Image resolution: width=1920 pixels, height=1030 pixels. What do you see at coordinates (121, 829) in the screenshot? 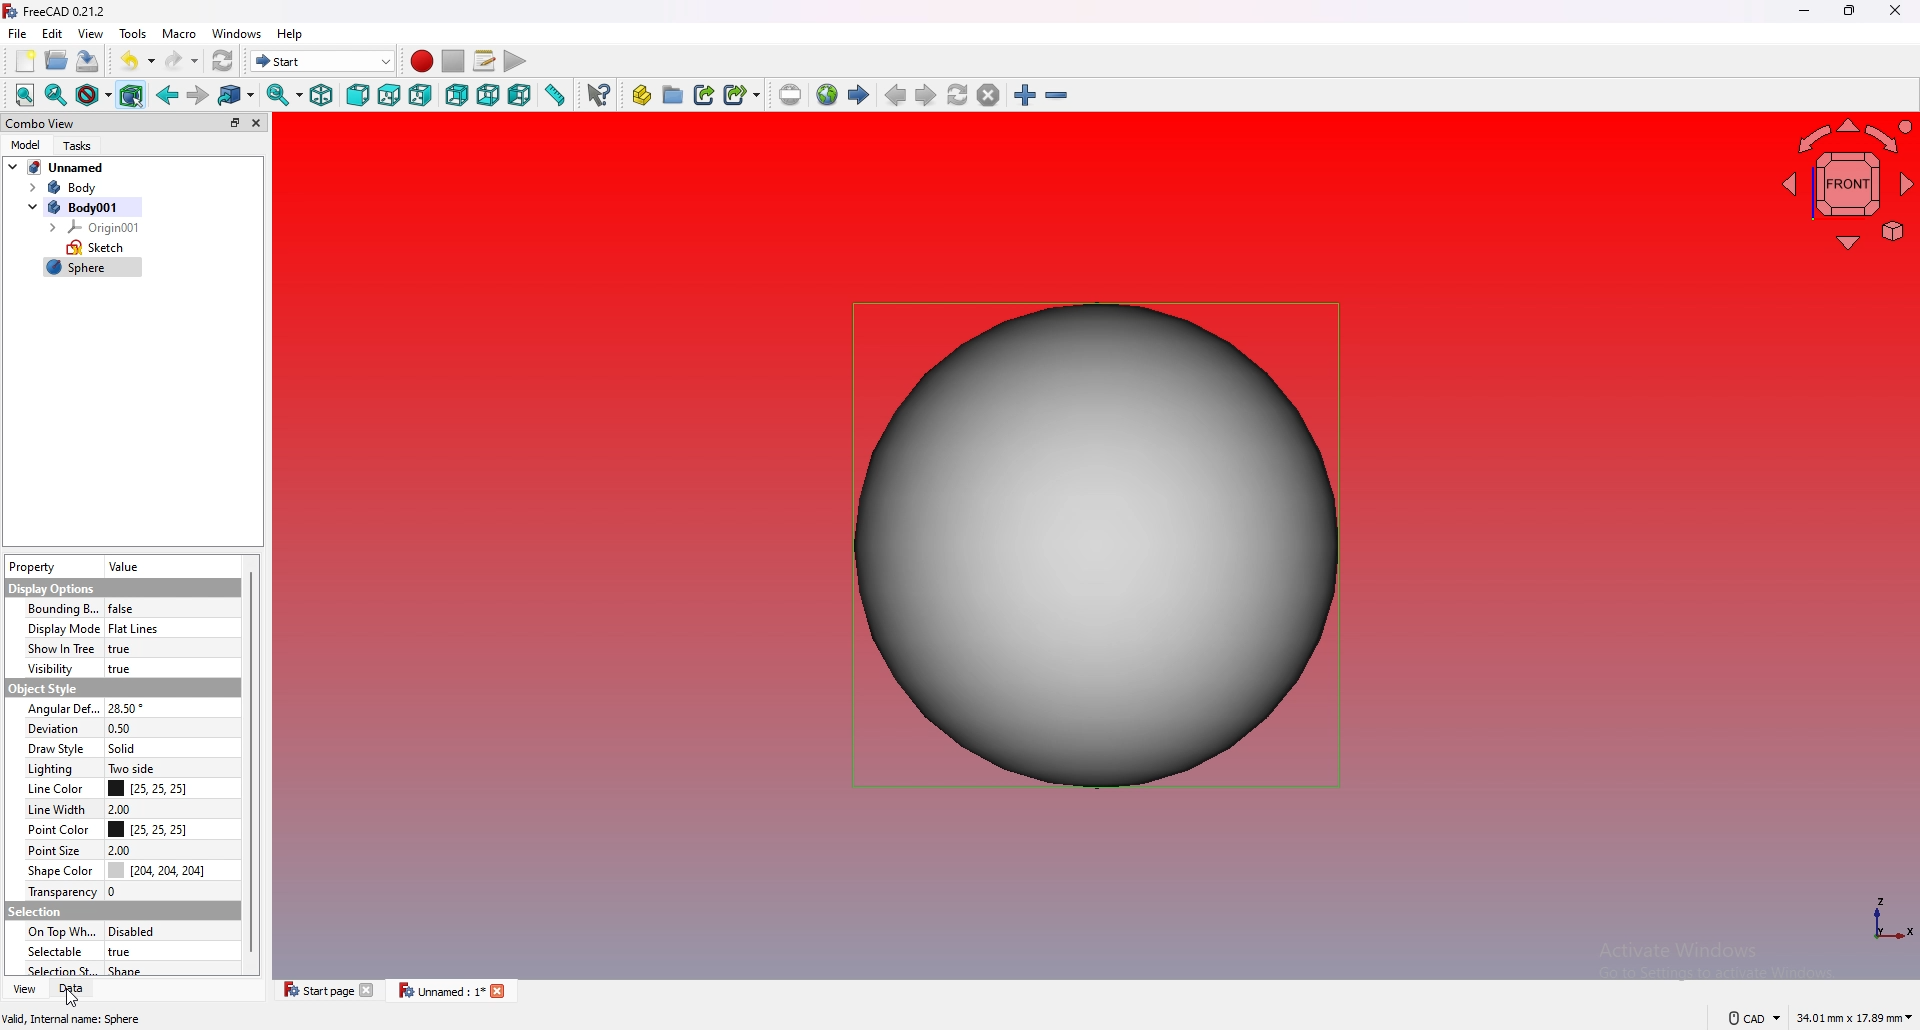
I see `point color` at bounding box center [121, 829].